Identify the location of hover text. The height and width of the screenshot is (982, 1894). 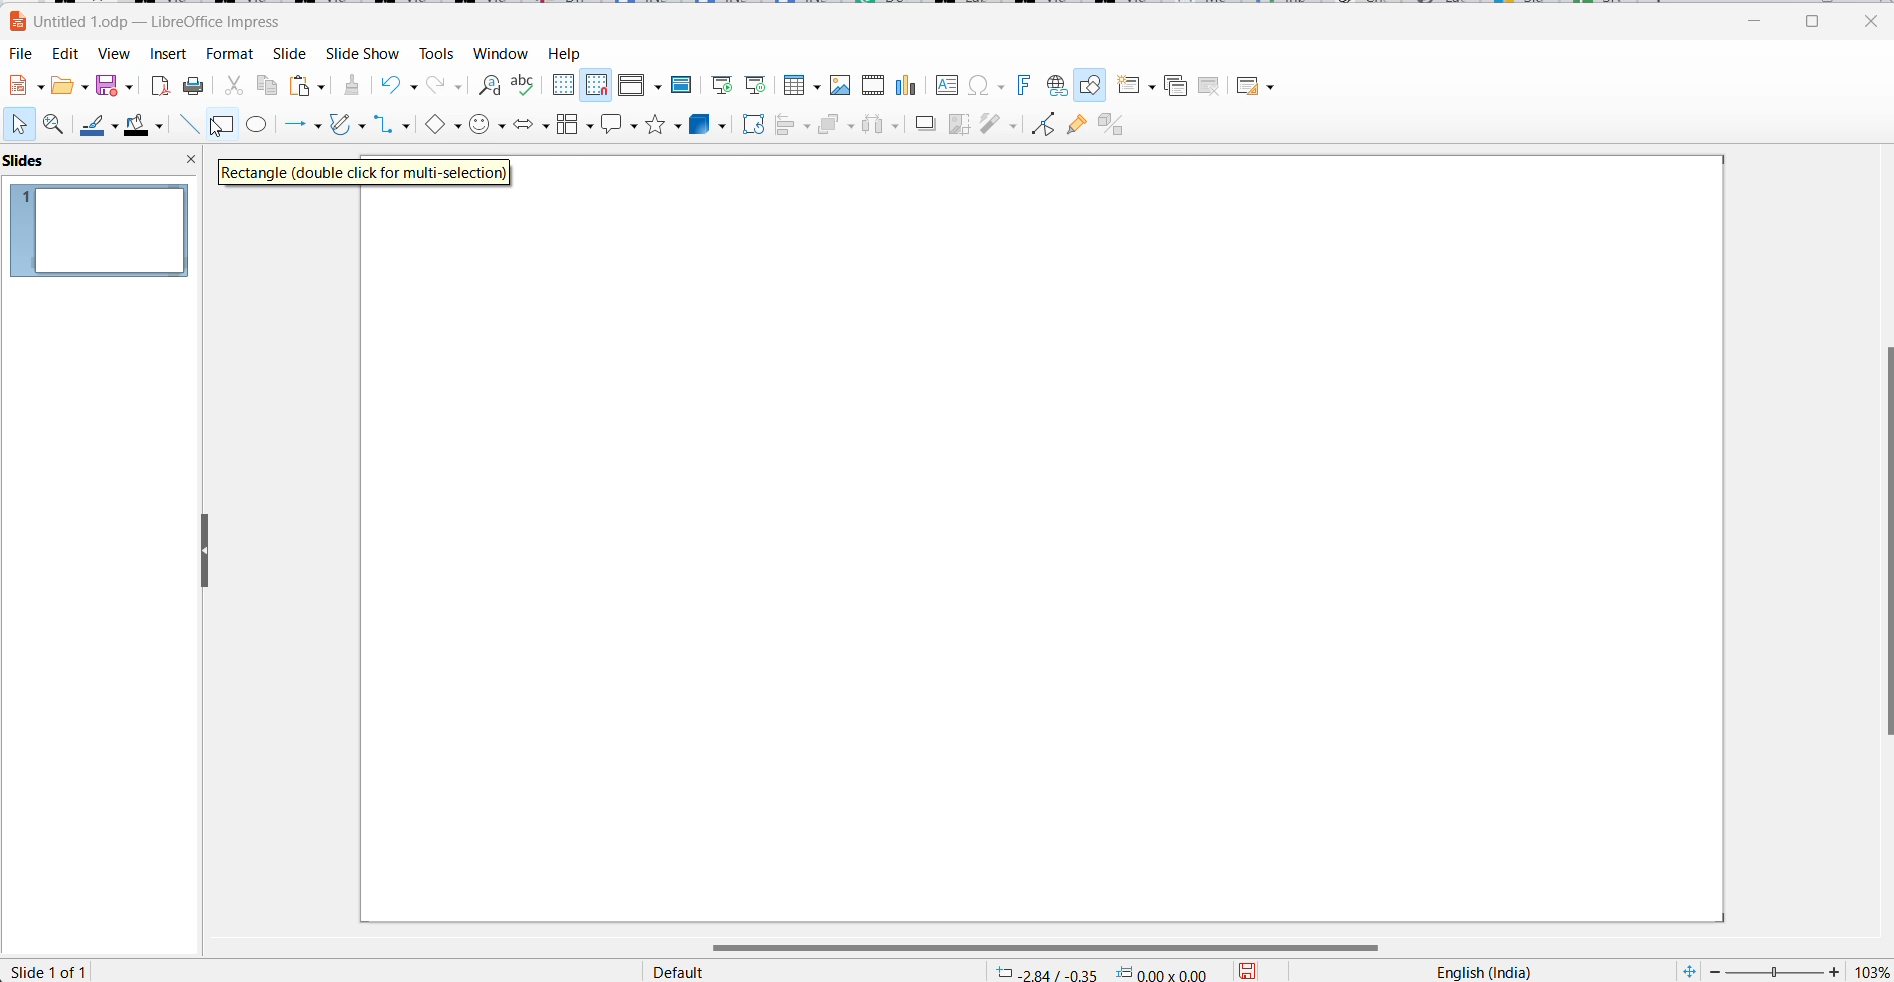
(366, 173).